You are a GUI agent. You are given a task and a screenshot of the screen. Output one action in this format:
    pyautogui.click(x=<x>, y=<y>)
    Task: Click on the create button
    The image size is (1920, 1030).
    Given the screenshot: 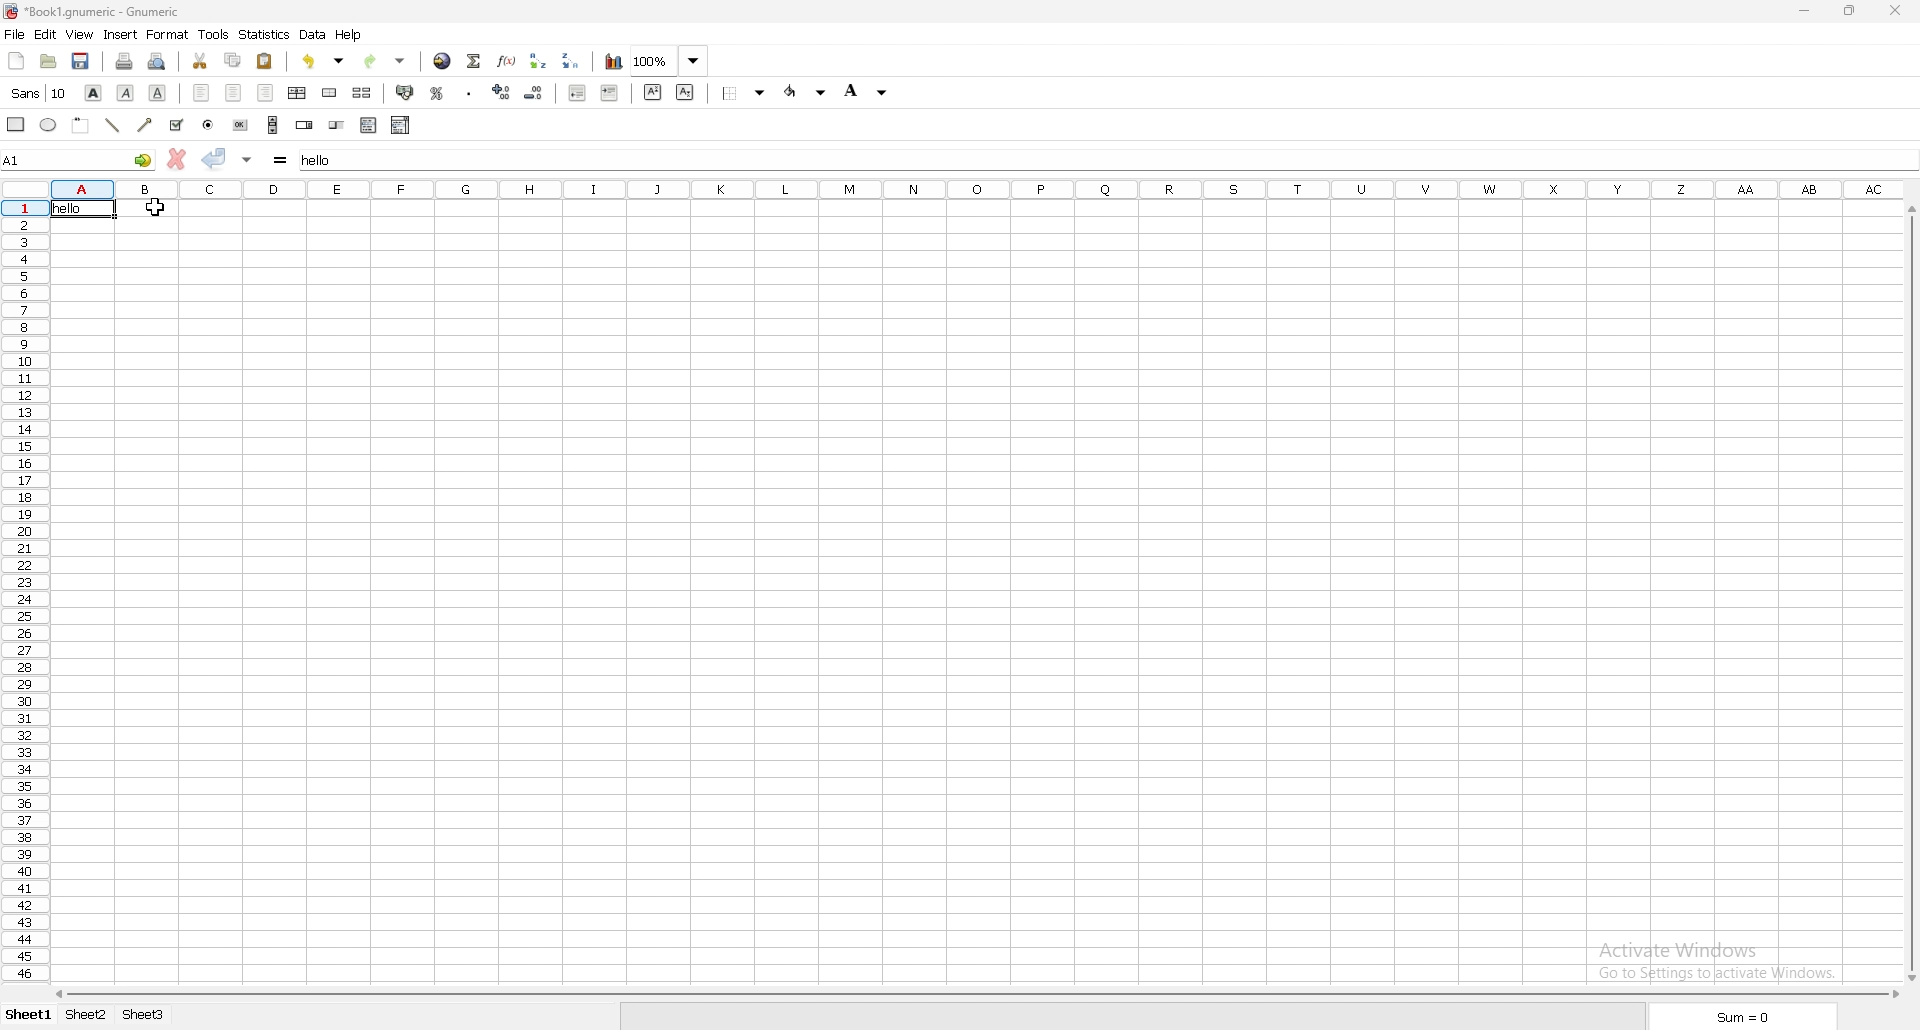 What is the action you would take?
    pyautogui.click(x=241, y=125)
    